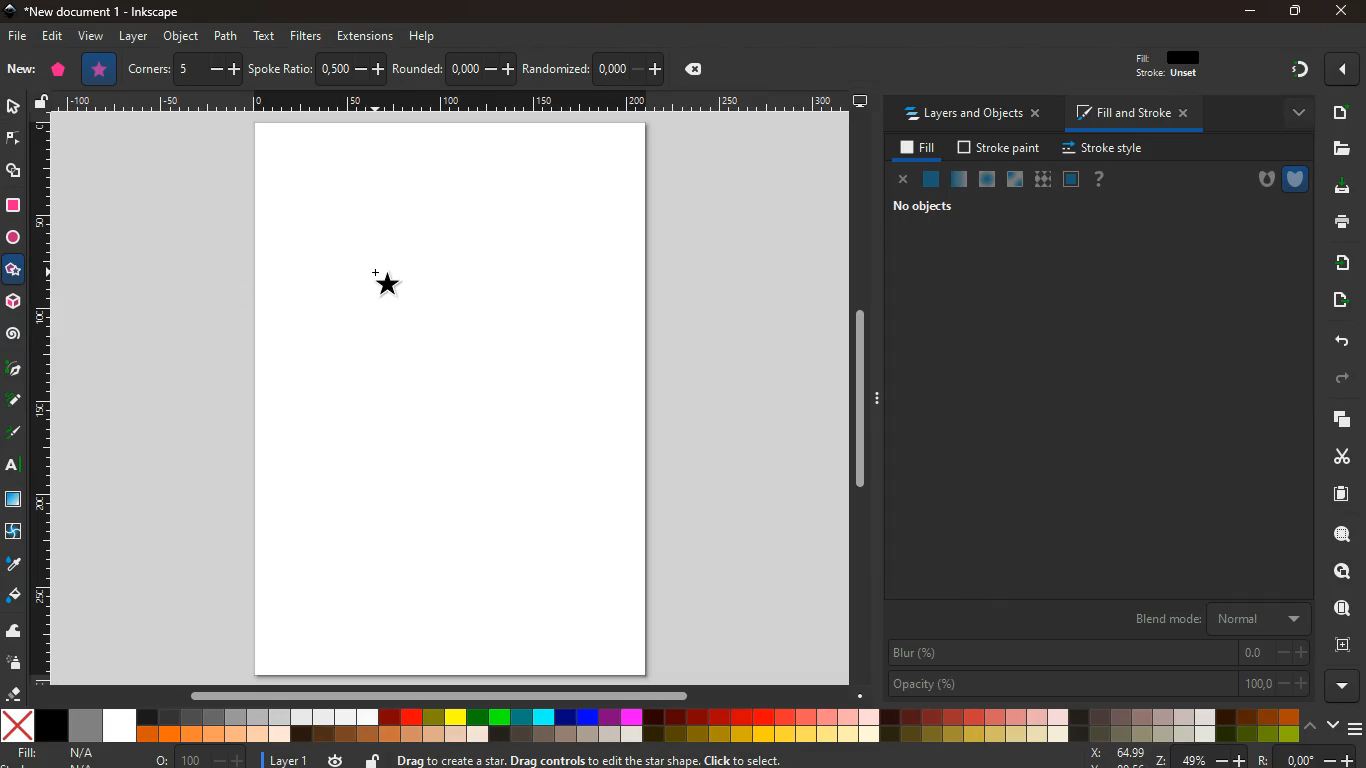  What do you see at coordinates (1209, 618) in the screenshot?
I see `blend mode` at bounding box center [1209, 618].